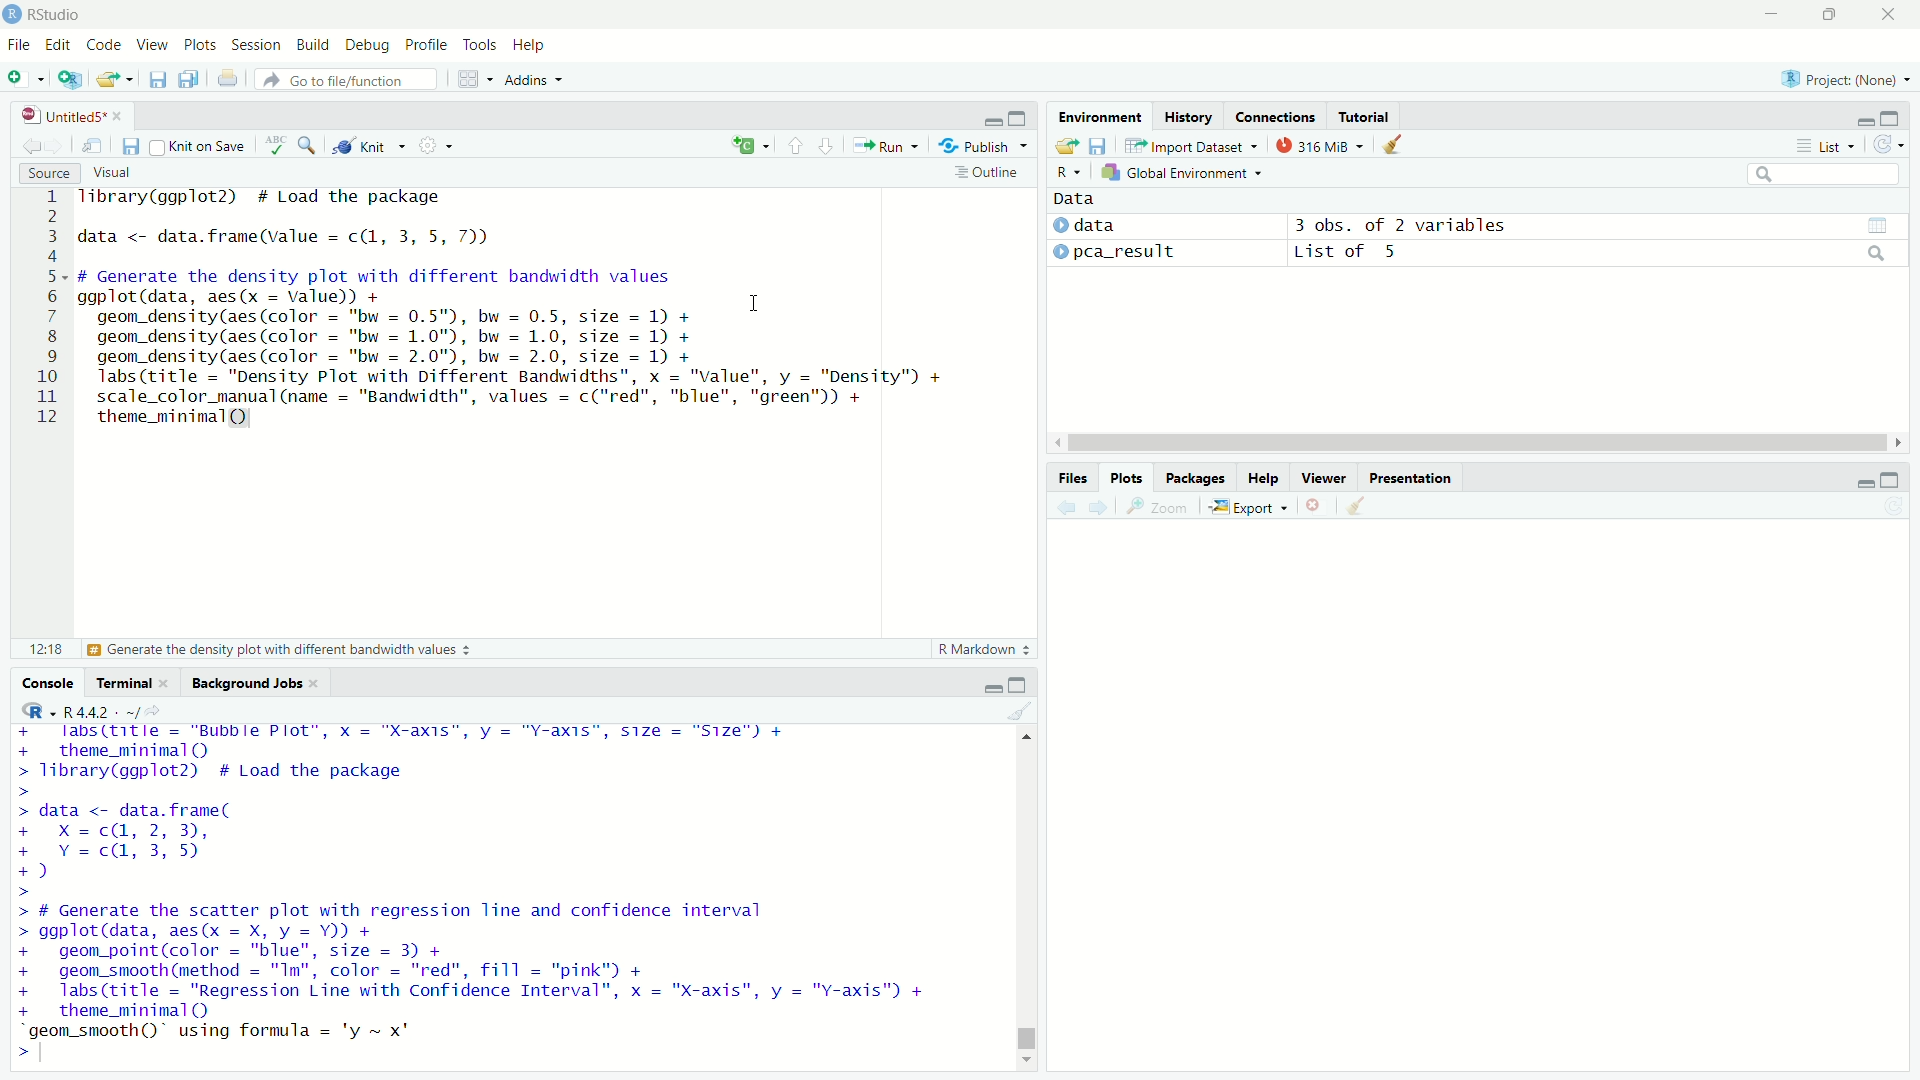  I want to click on pca_result, so click(1126, 253).